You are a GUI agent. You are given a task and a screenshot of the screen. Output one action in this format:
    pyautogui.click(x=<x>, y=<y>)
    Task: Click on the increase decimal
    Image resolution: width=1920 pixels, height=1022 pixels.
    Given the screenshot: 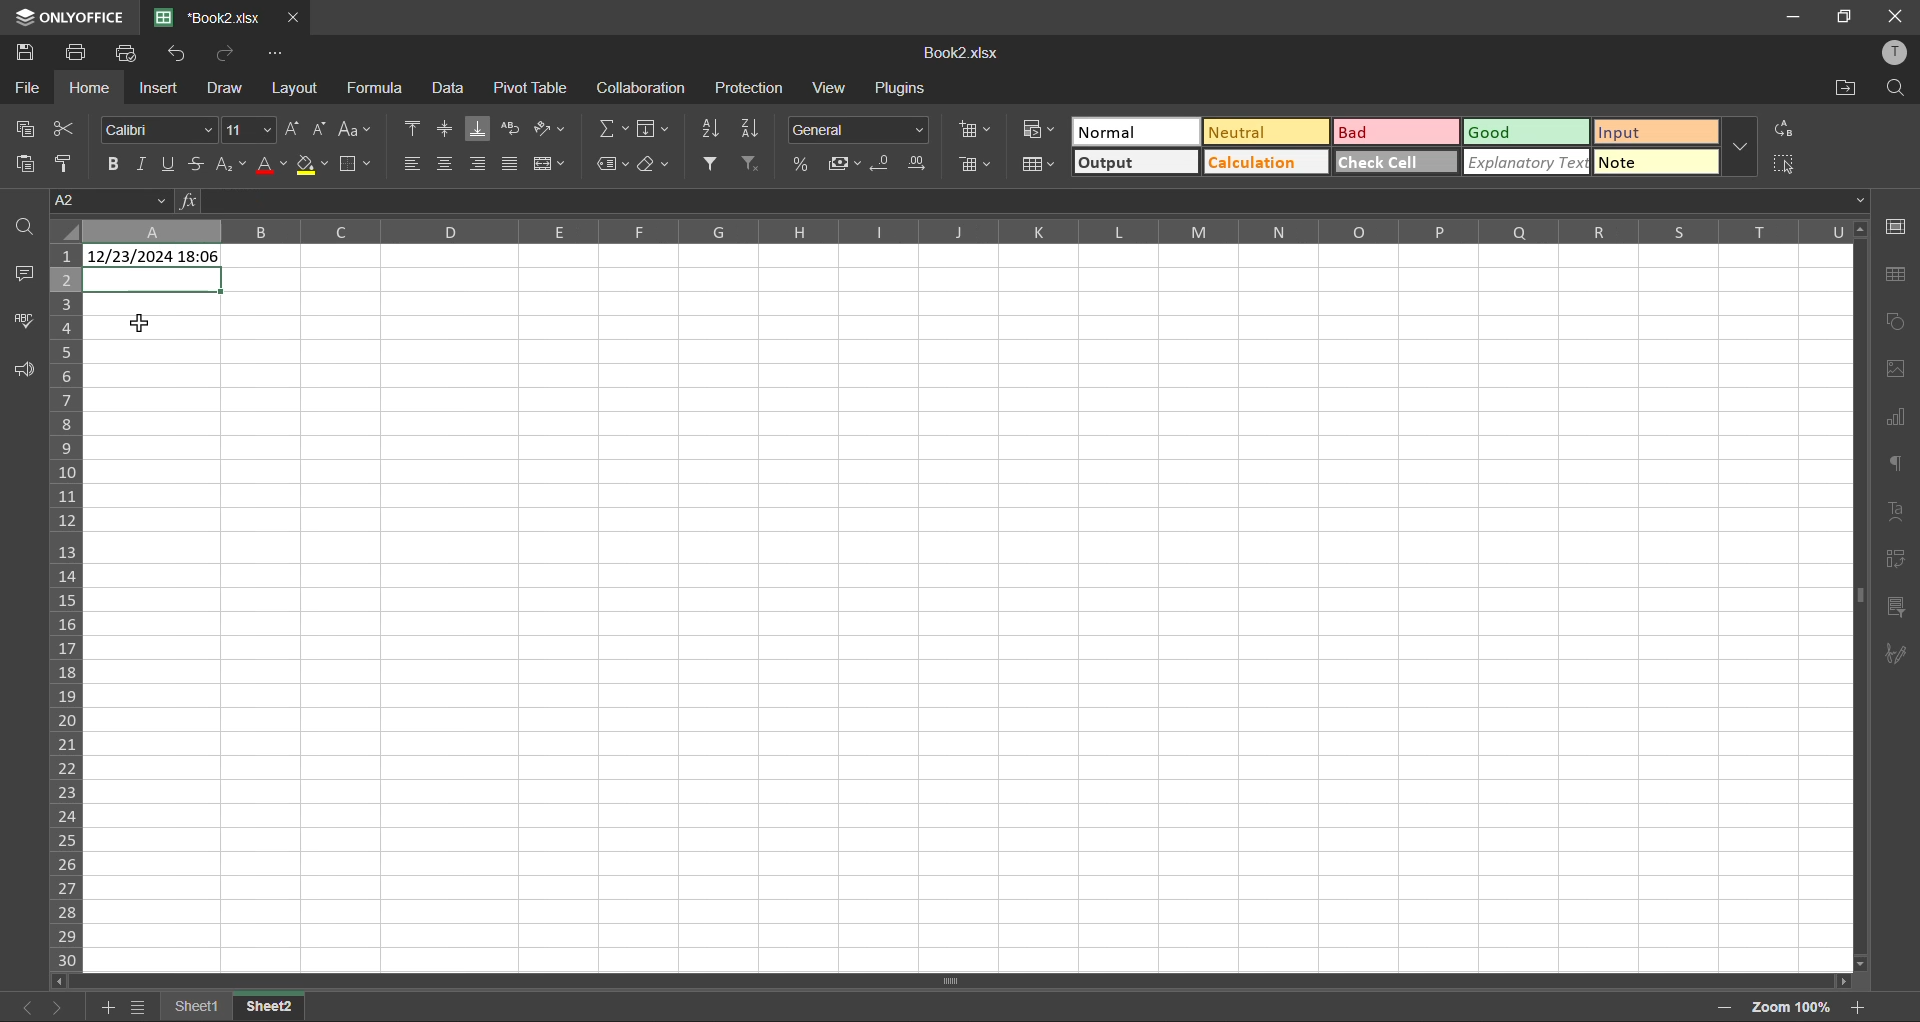 What is the action you would take?
    pyautogui.click(x=922, y=164)
    